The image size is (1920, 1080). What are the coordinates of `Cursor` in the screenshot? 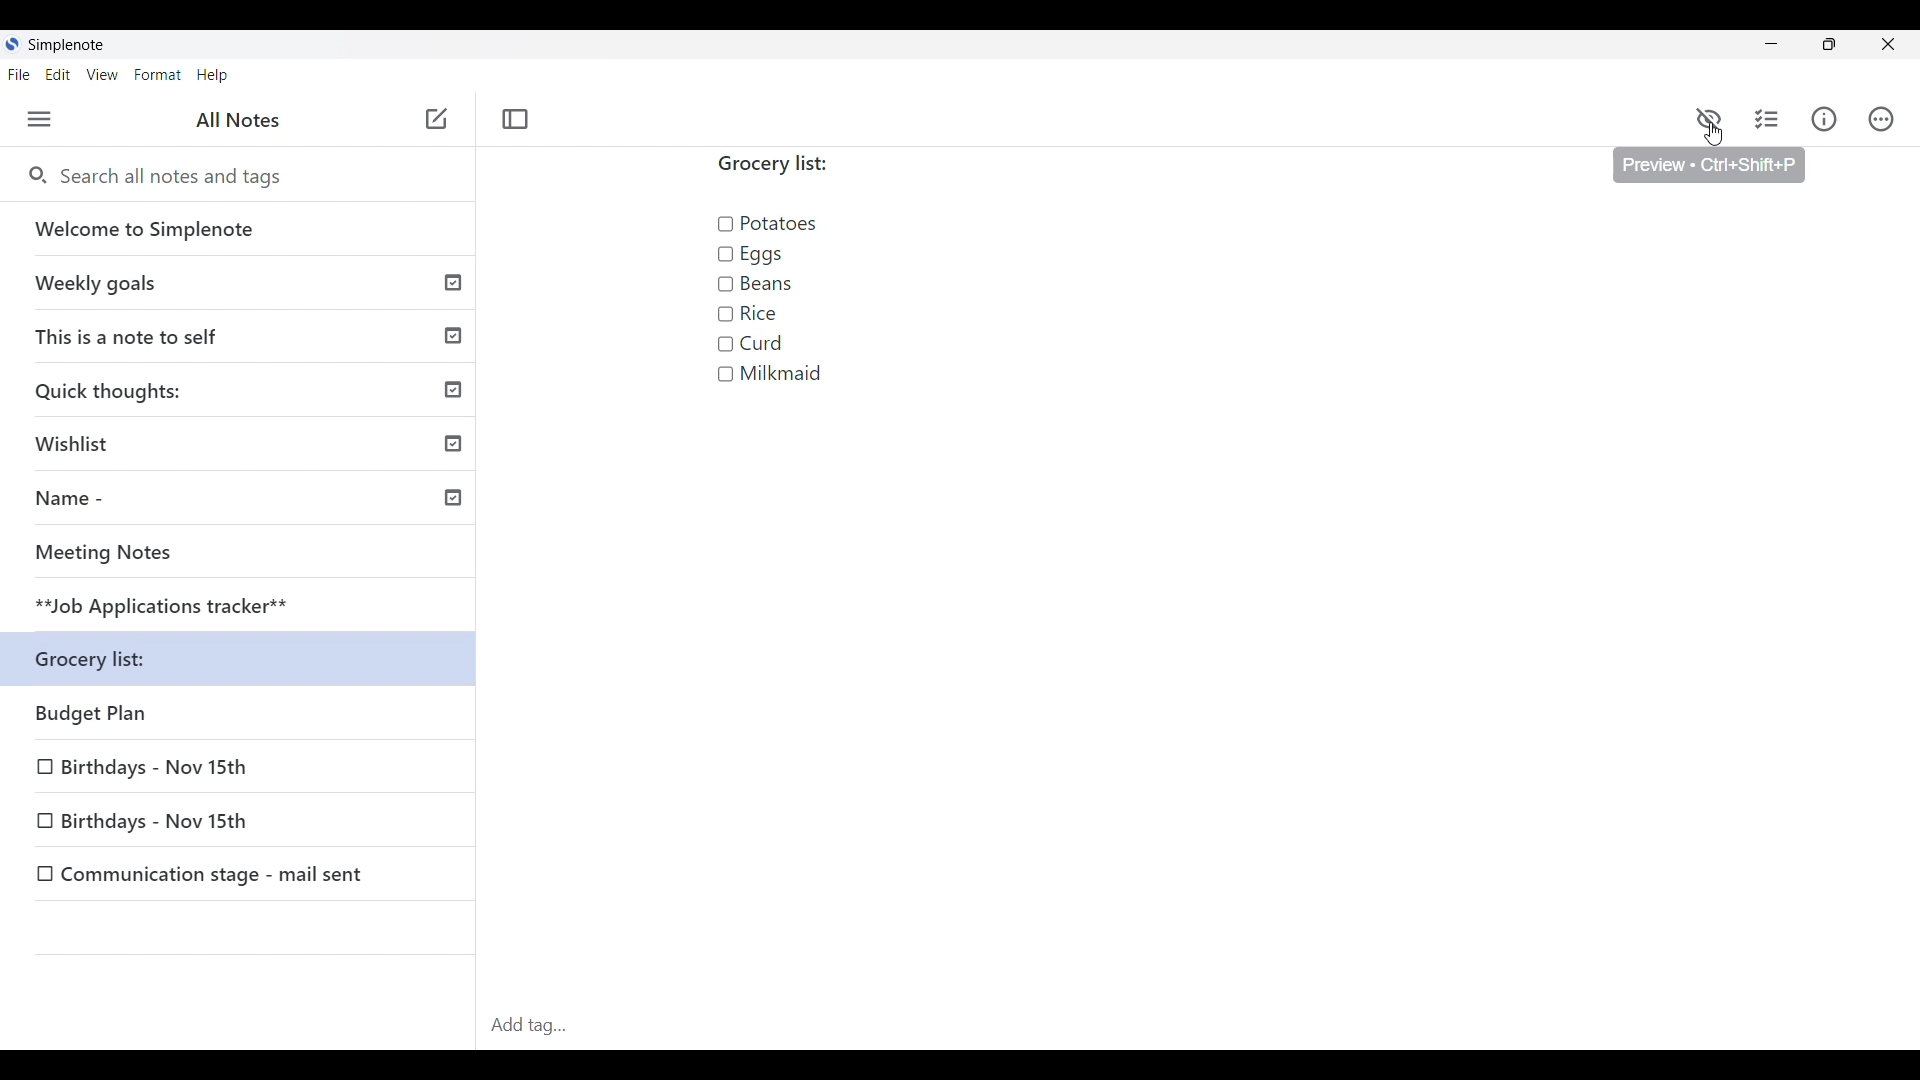 It's located at (1712, 137).